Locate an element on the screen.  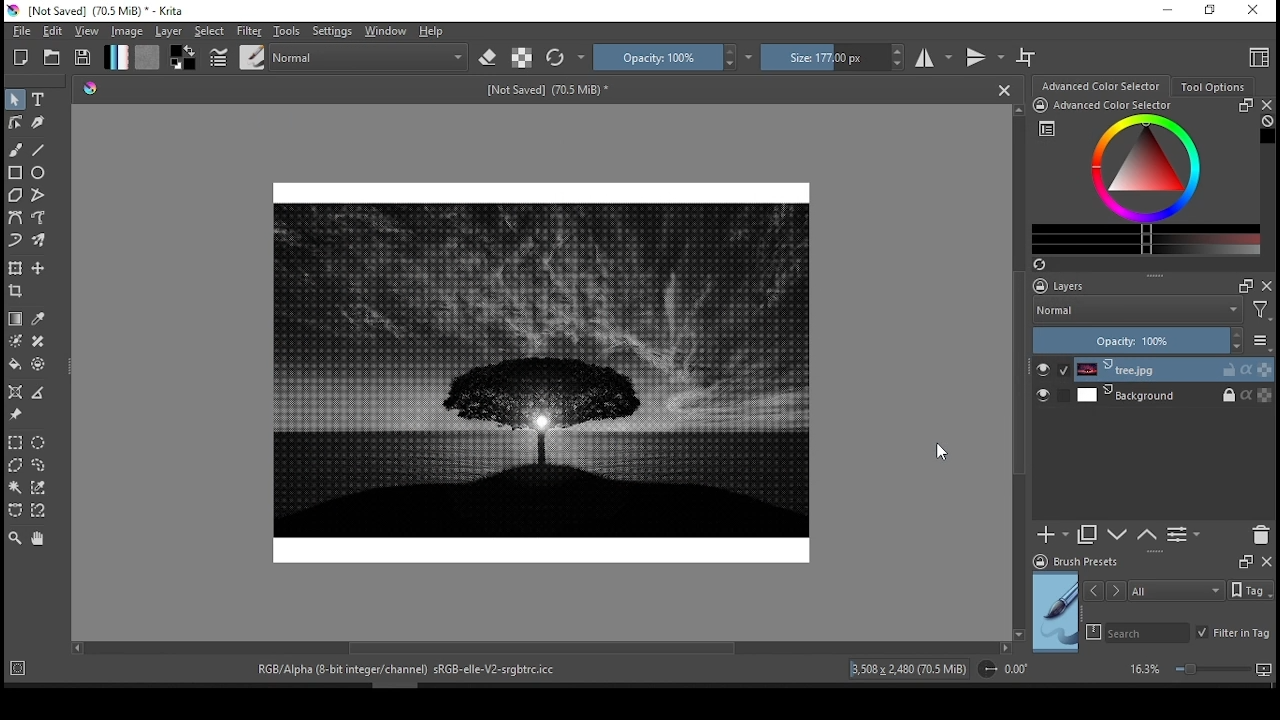
close window is located at coordinates (1251, 12).